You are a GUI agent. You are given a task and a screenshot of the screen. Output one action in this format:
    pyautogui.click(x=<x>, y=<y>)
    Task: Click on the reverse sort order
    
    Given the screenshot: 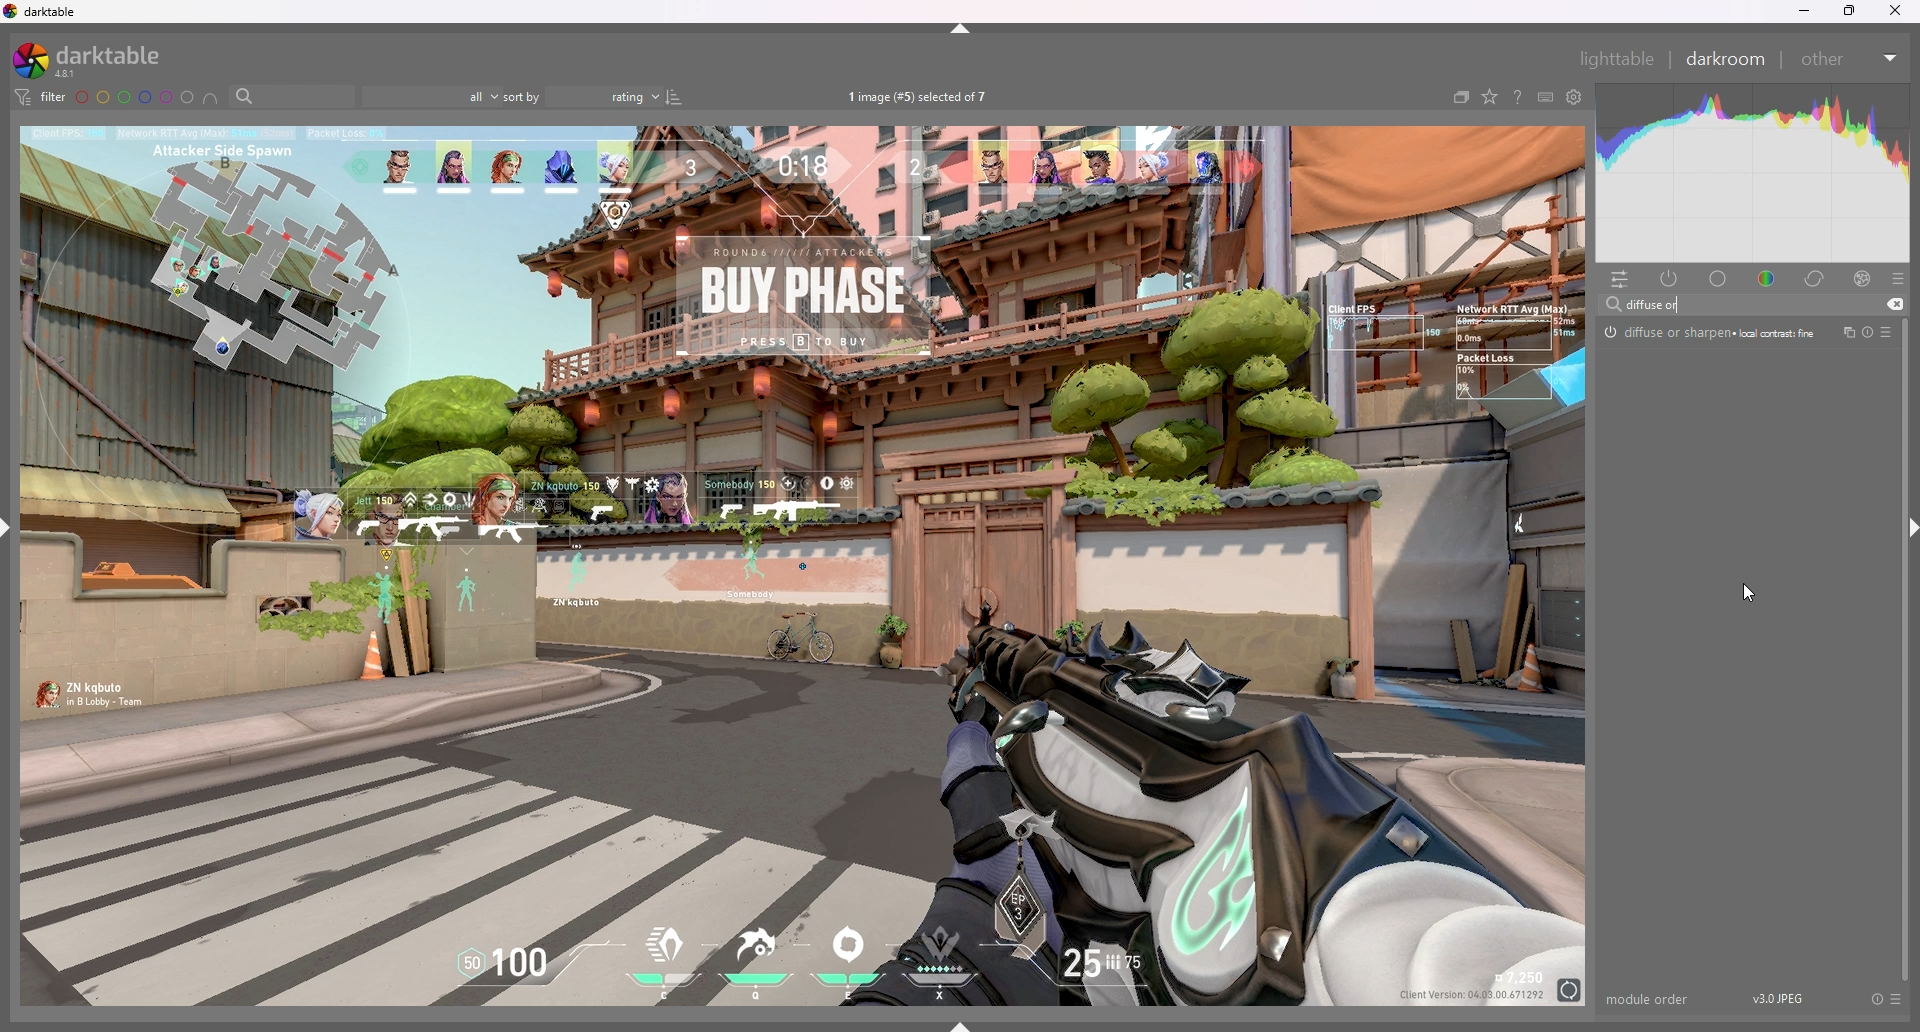 What is the action you would take?
    pyautogui.click(x=676, y=98)
    